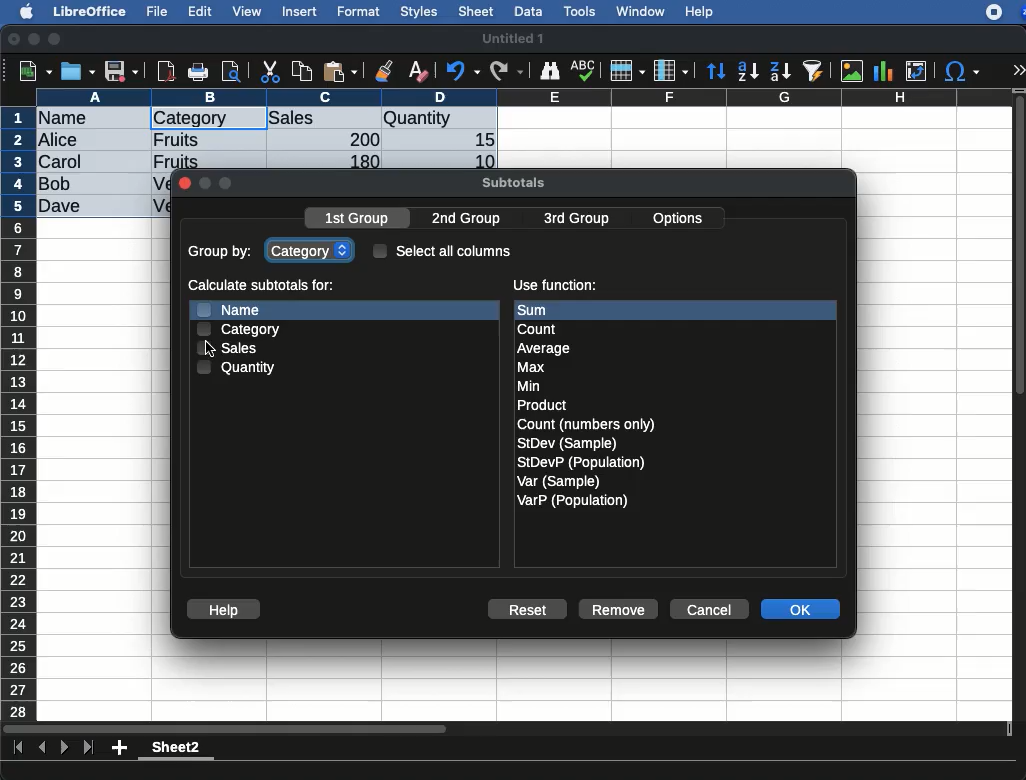 This screenshot has height=780, width=1026. What do you see at coordinates (264, 287) in the screenshot?
I see `calculate subtotals for:` at bounding box center [264, 287].